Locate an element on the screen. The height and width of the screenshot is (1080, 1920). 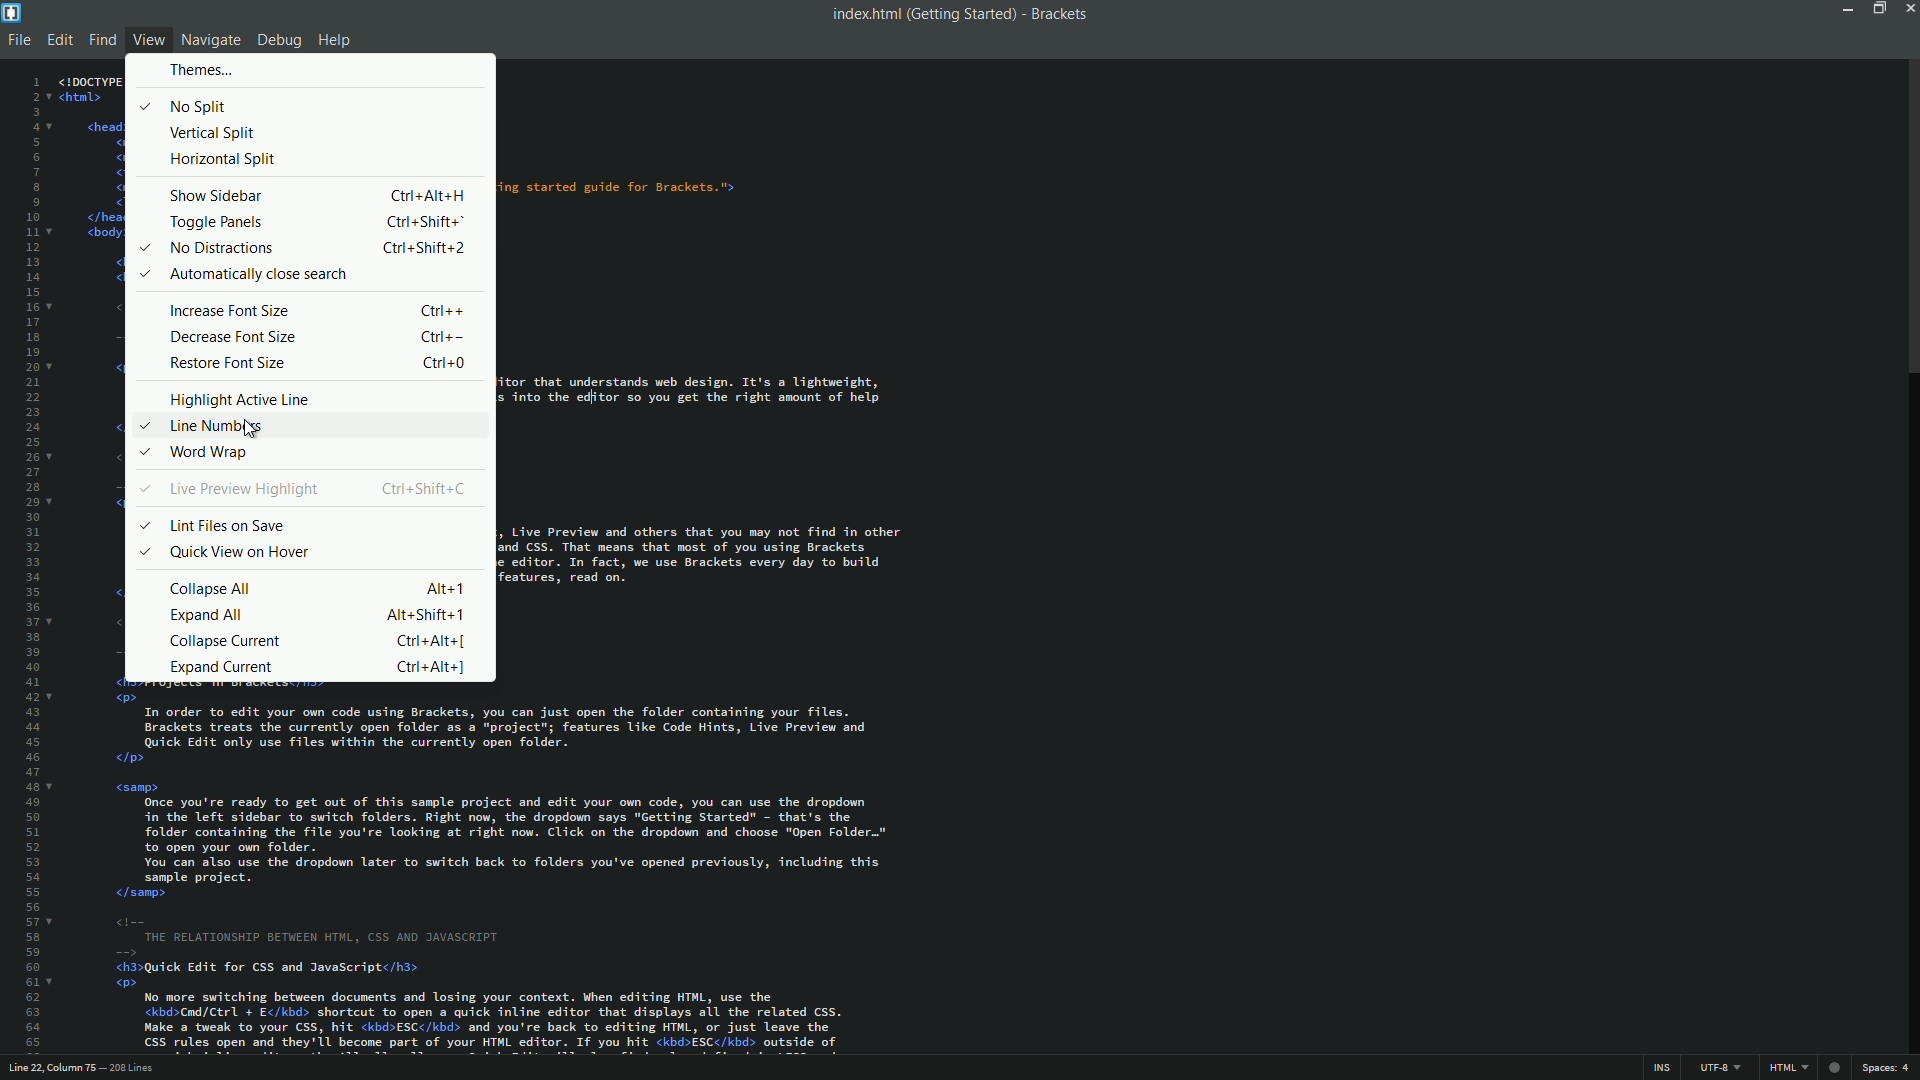
code is located at coordinates (702, 399).